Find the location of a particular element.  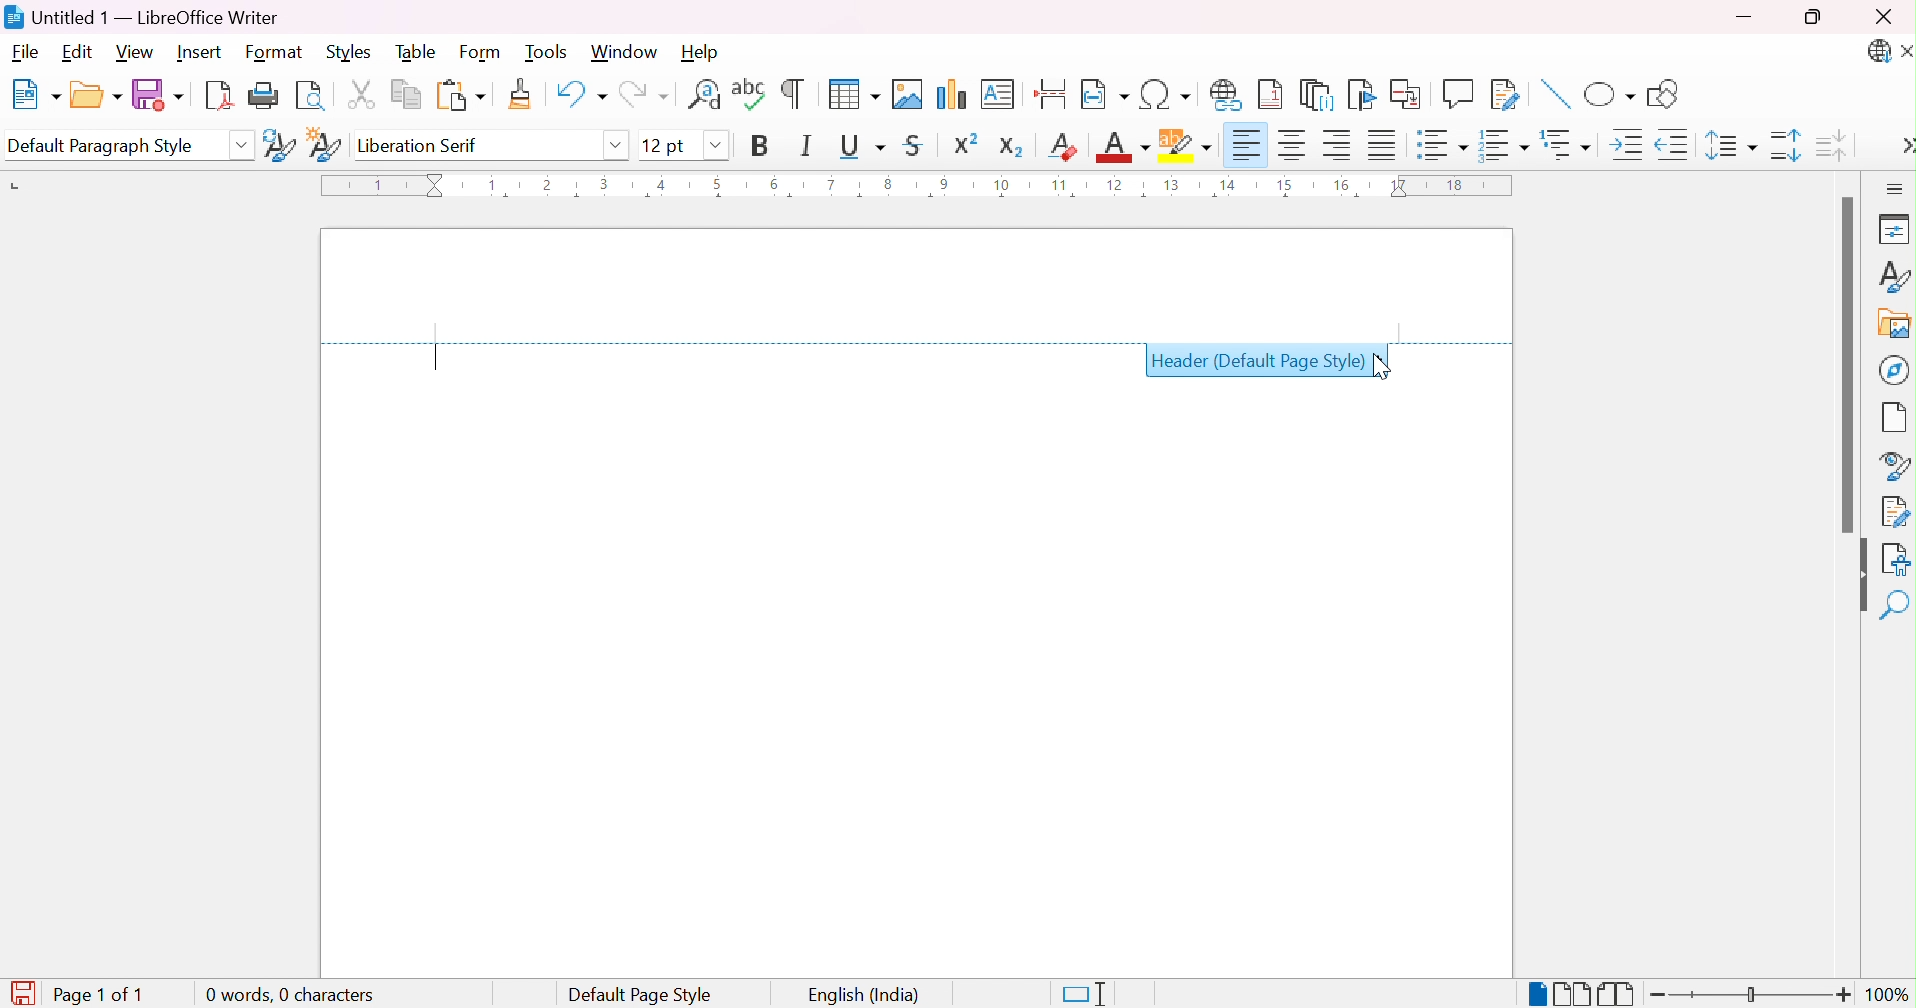

Clear direct formatting is located at coordinates (1064, 147).